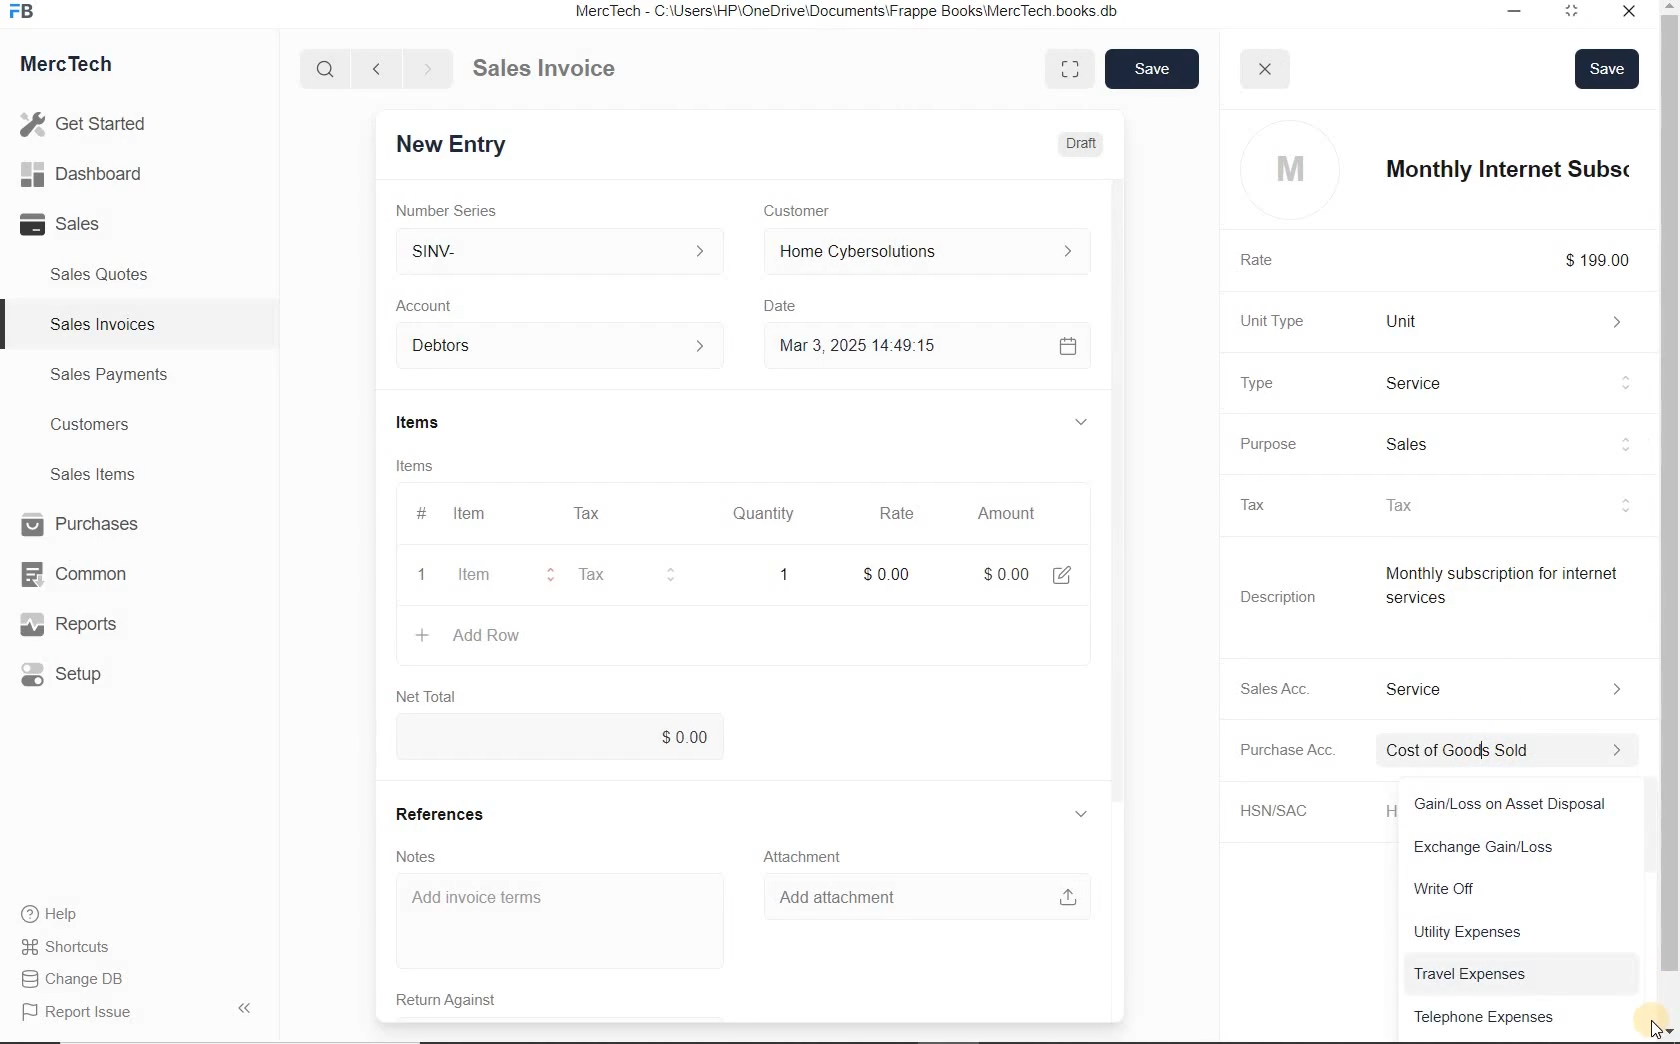 The width and height of the screenshot is (1680, 1044). I want to click on Toggle between form and full width, so click(1070, 67).